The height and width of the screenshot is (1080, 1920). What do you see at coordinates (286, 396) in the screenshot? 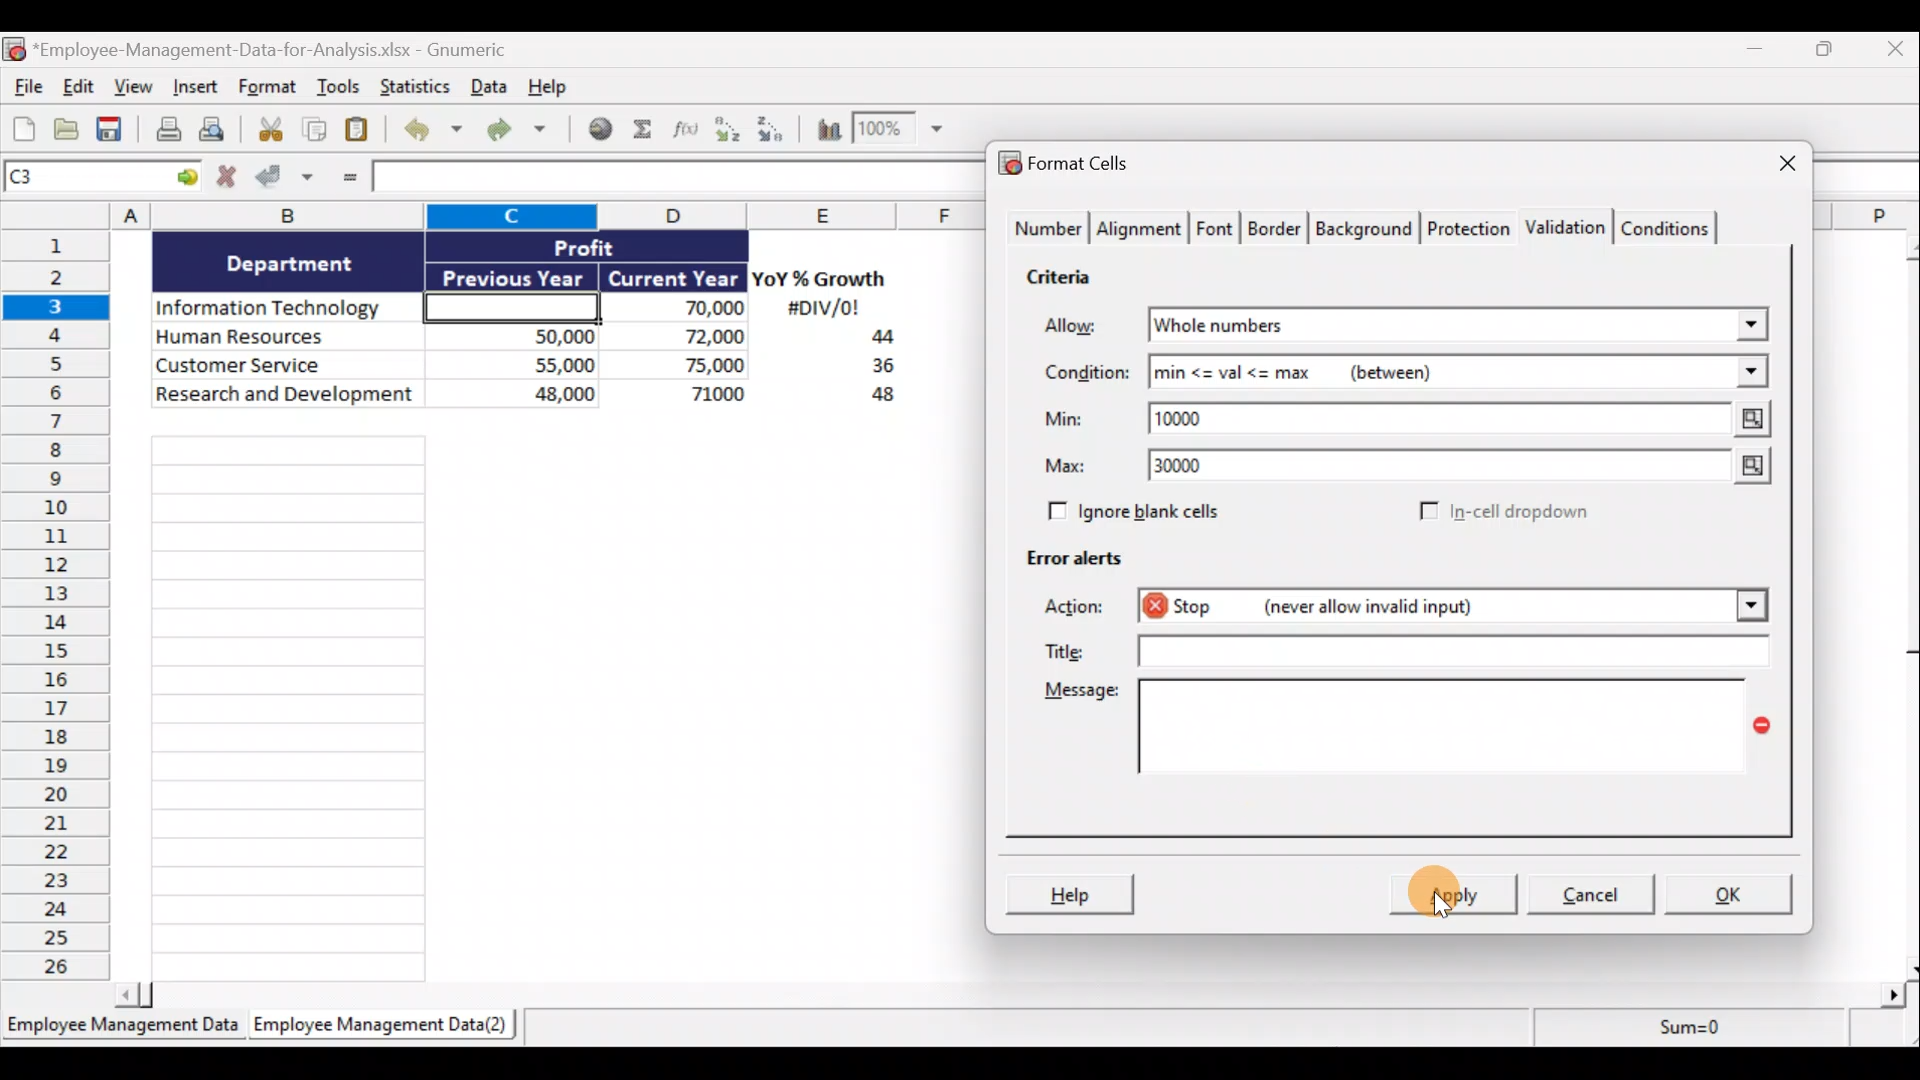
I see `Research and development` at bounding box center [286, 396].